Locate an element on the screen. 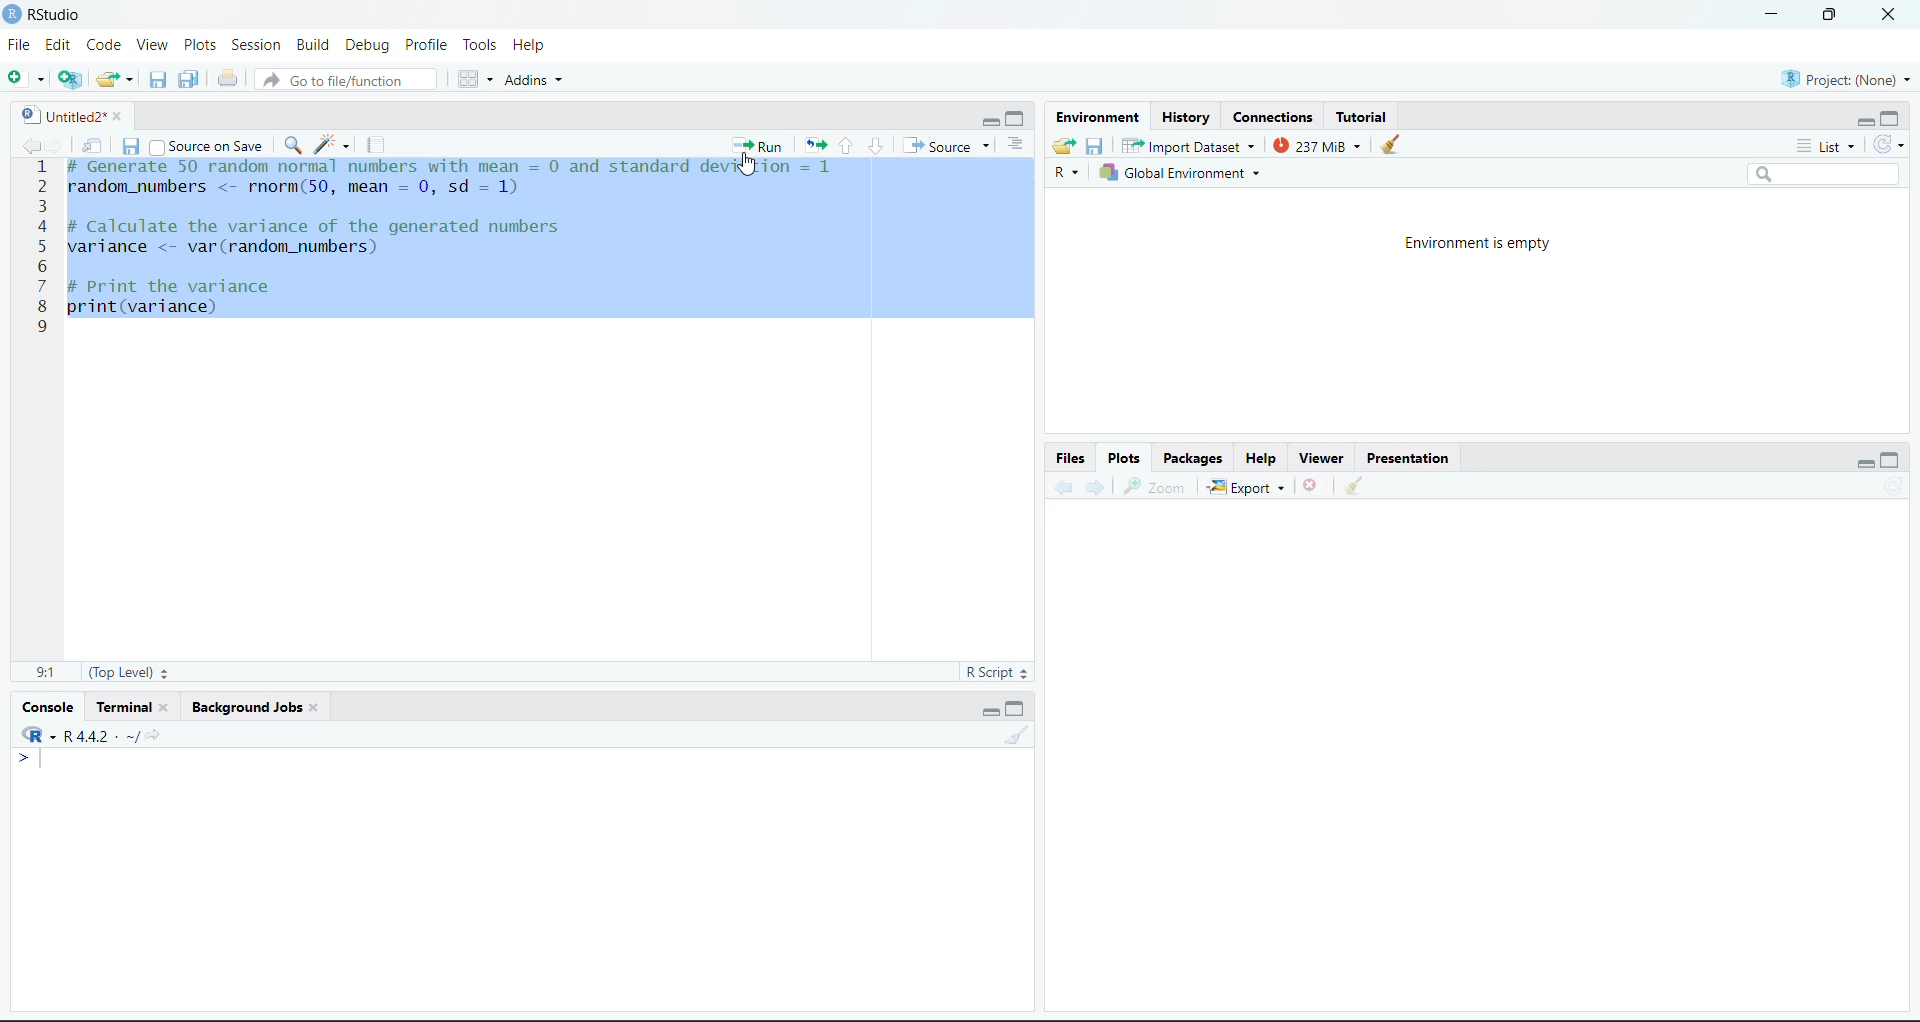 This screenshot has height=1022, width=1920. options is located at coordinates (1016, 145).